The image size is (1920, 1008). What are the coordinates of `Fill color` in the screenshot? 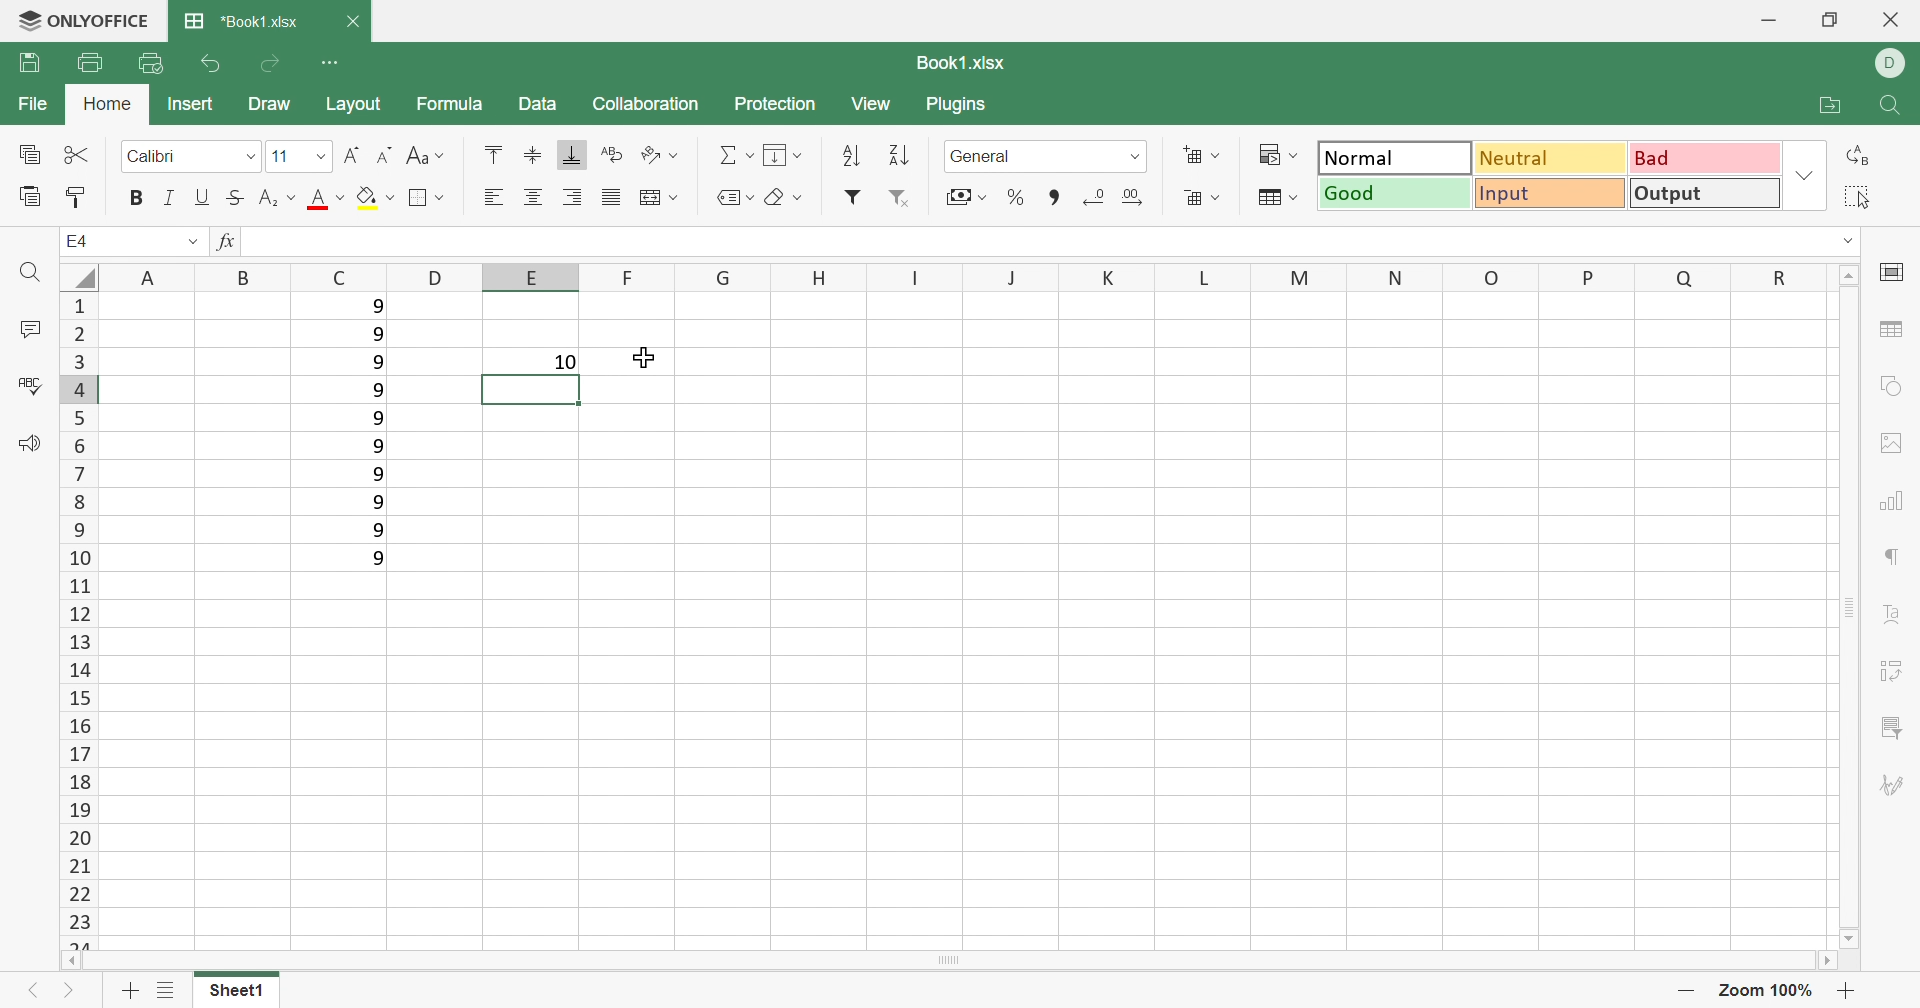 It's located at (375, 197).